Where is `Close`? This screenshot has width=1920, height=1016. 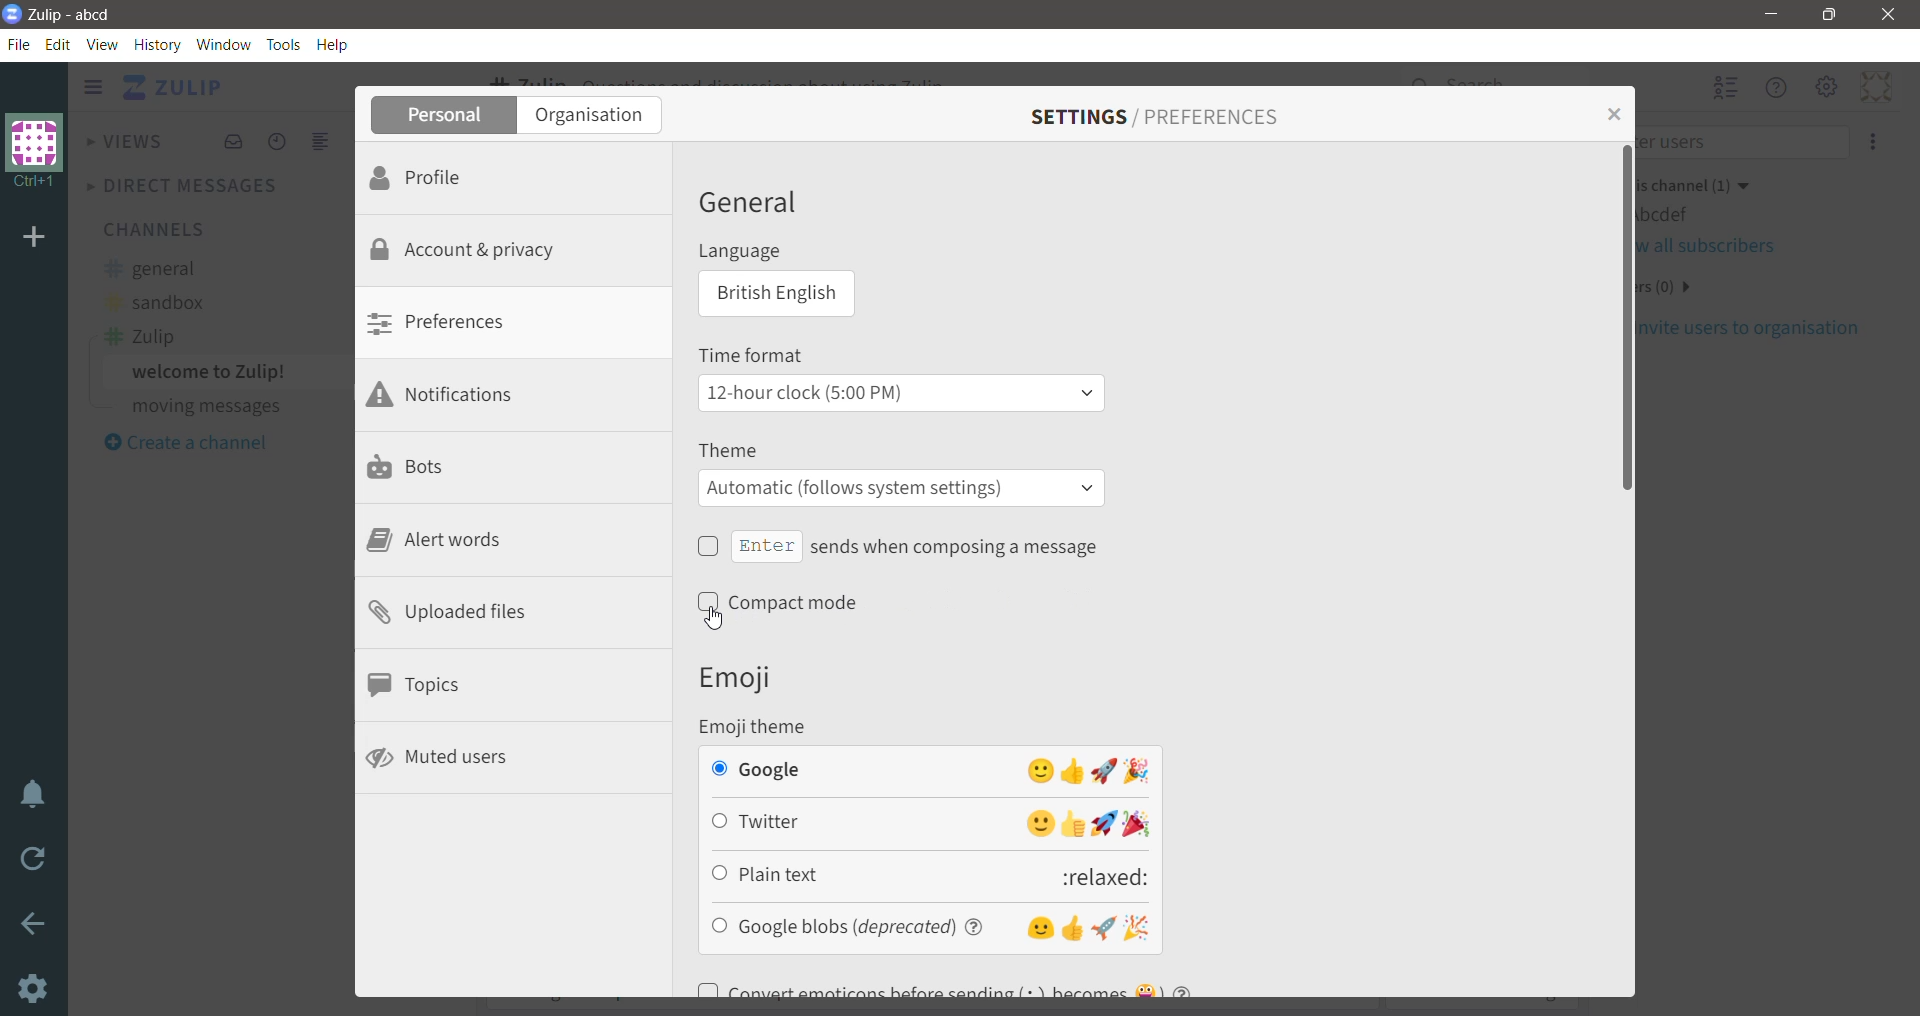 Close is located at coordinates (1892, 14).